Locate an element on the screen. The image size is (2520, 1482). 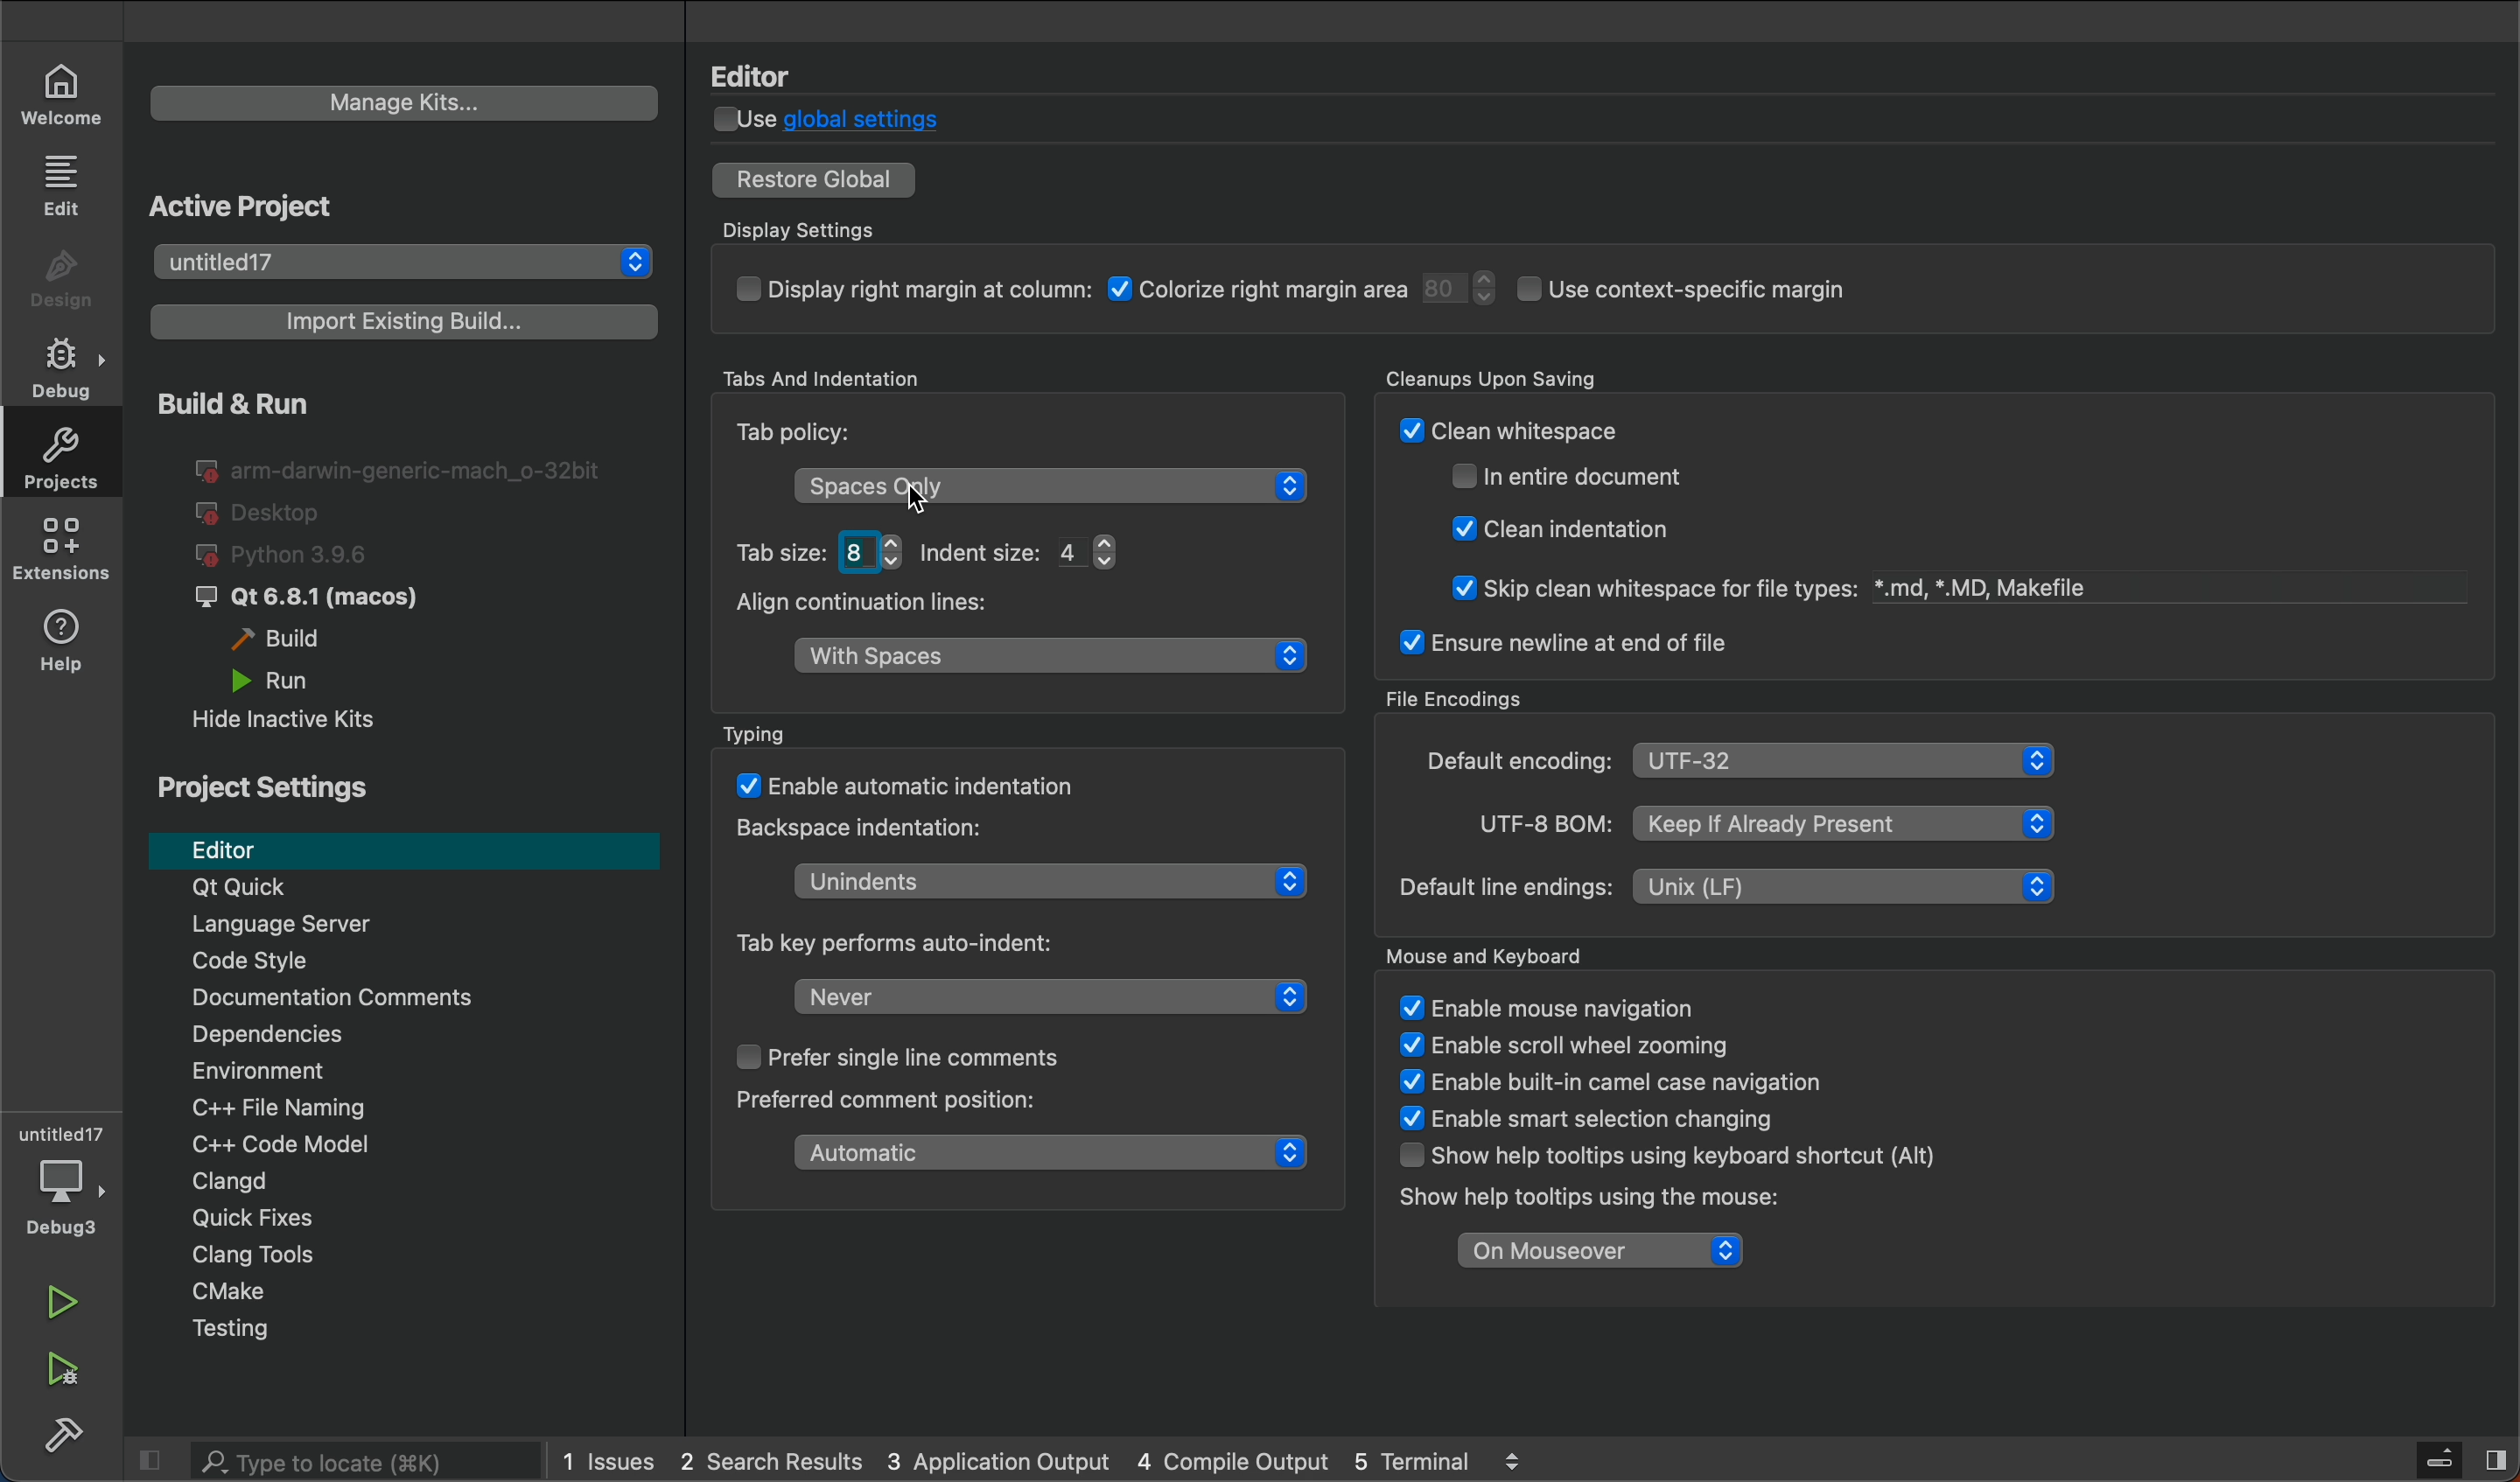
code modal is located at coordinates (425, 1146).